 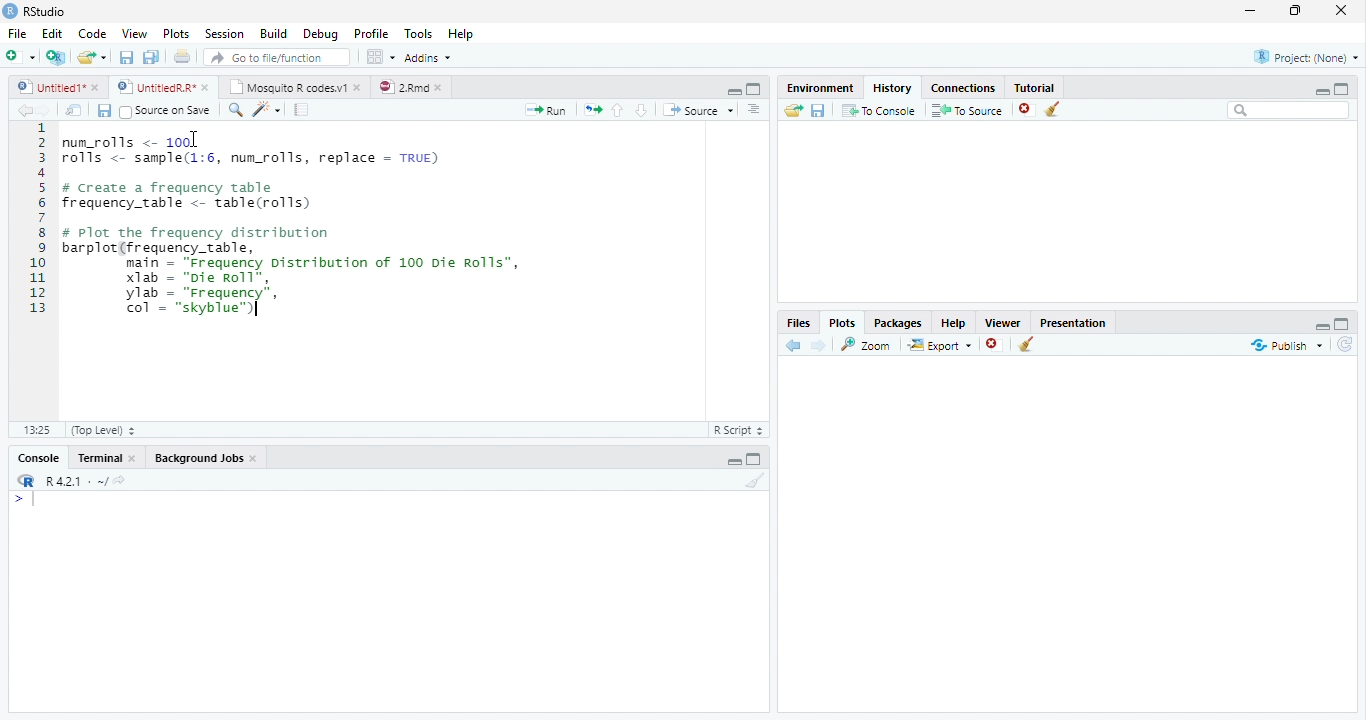 I want to click on R R421 - ~/, so click(x=69, y=481).